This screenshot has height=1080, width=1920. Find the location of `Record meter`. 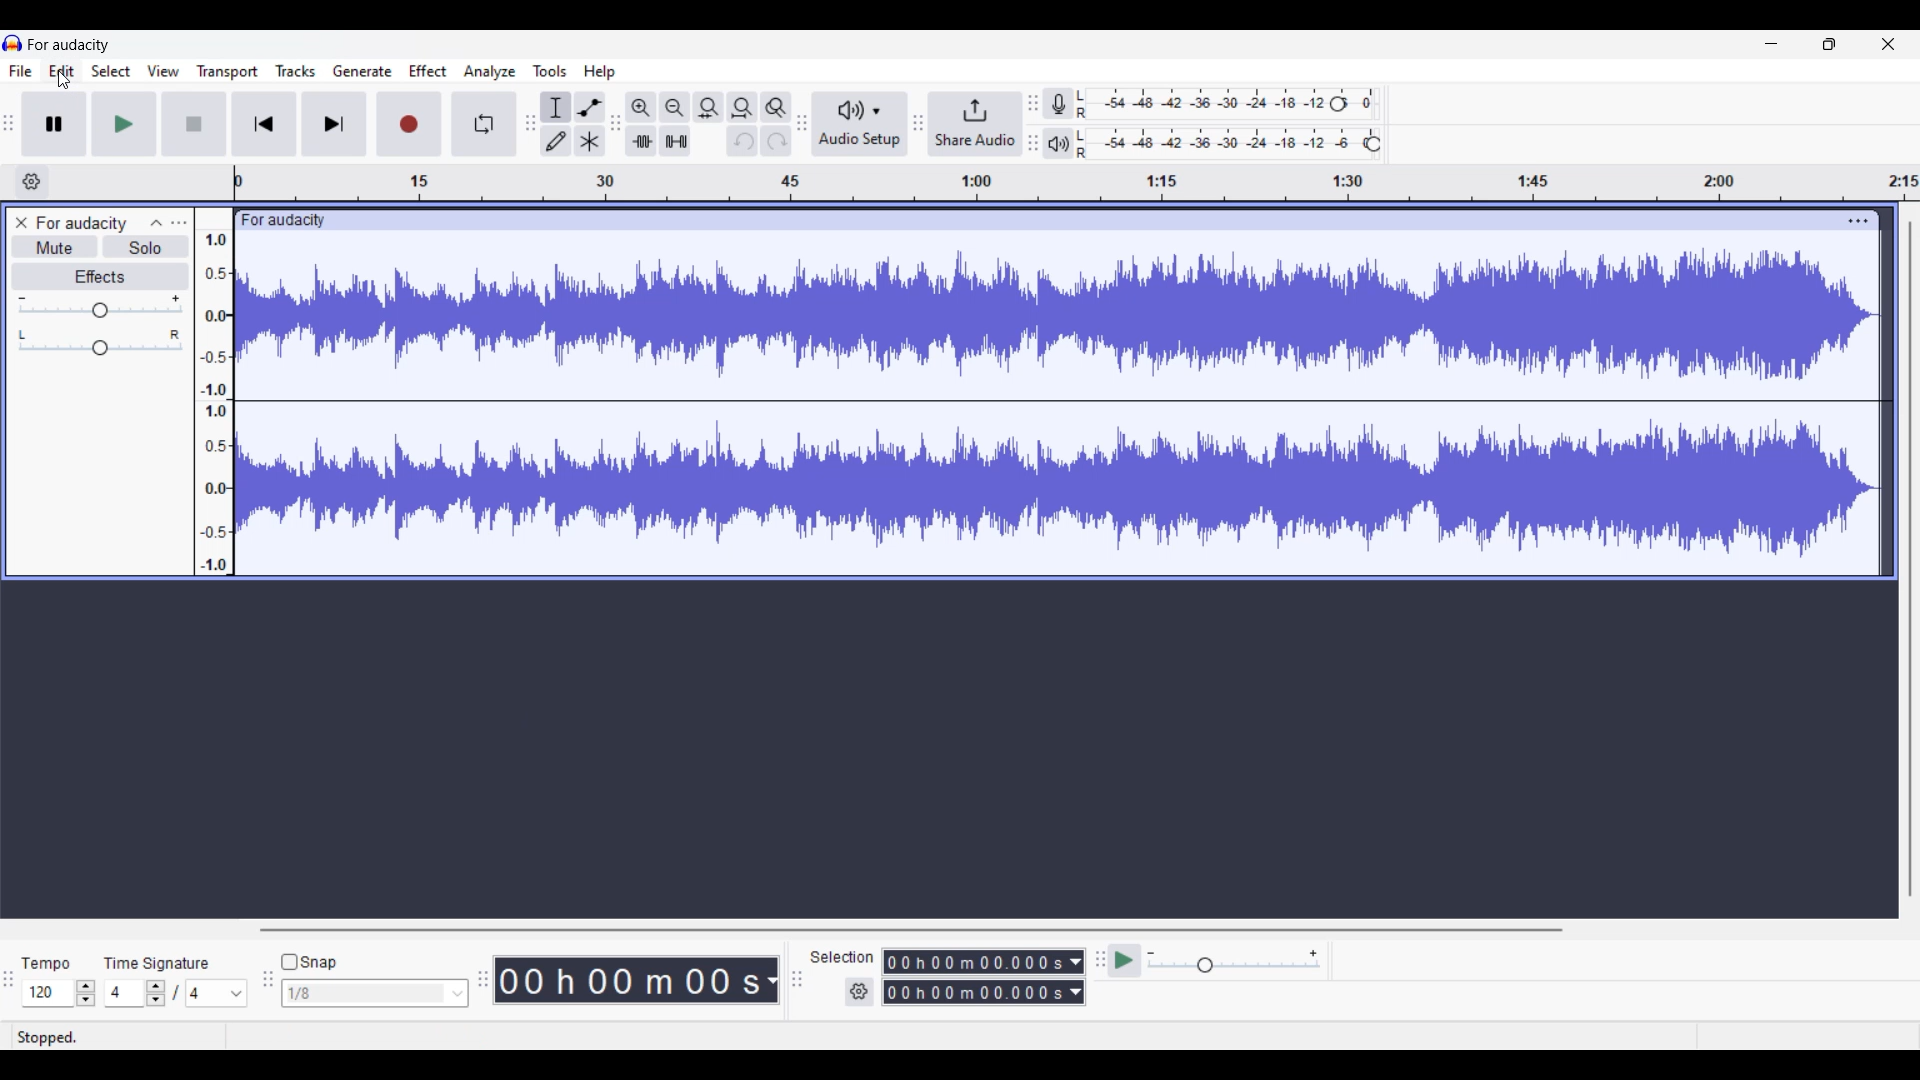

Record meter is located at coordinates (1058, 104).